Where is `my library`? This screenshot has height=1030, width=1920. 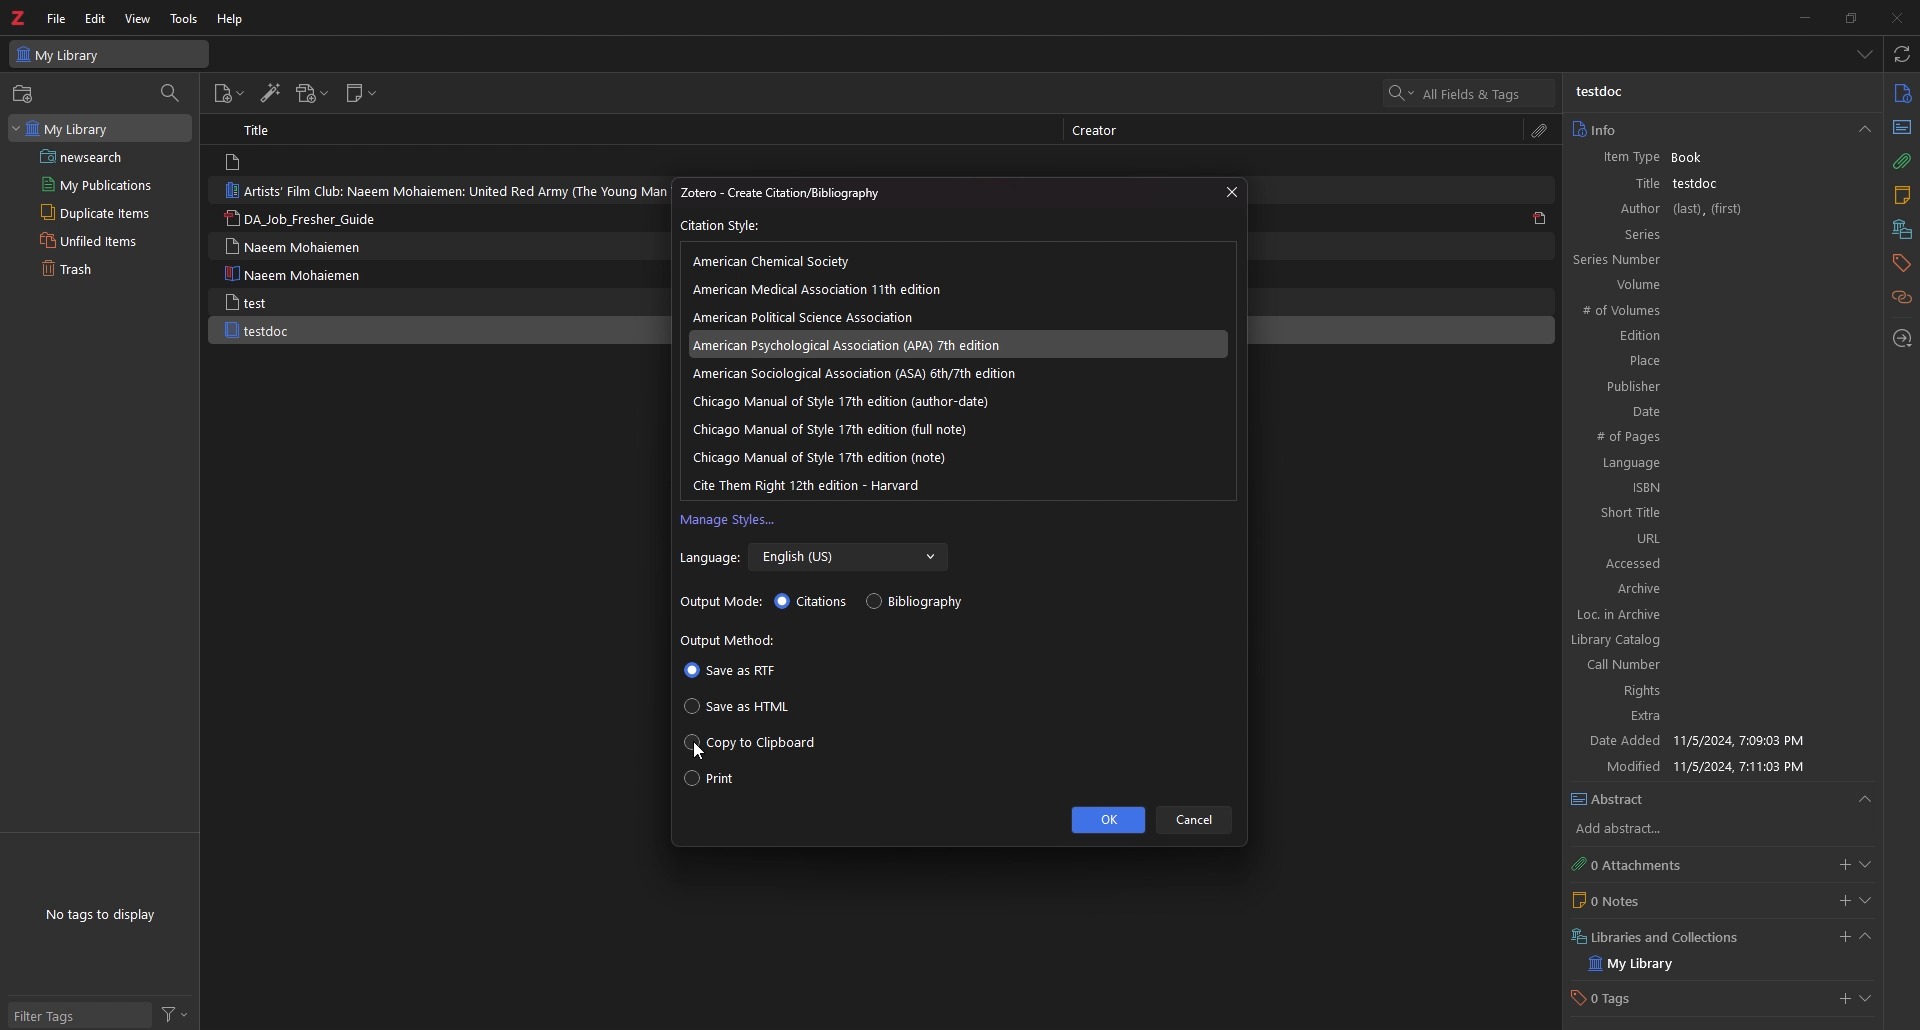 my library is located at coordinates (1650, 964).